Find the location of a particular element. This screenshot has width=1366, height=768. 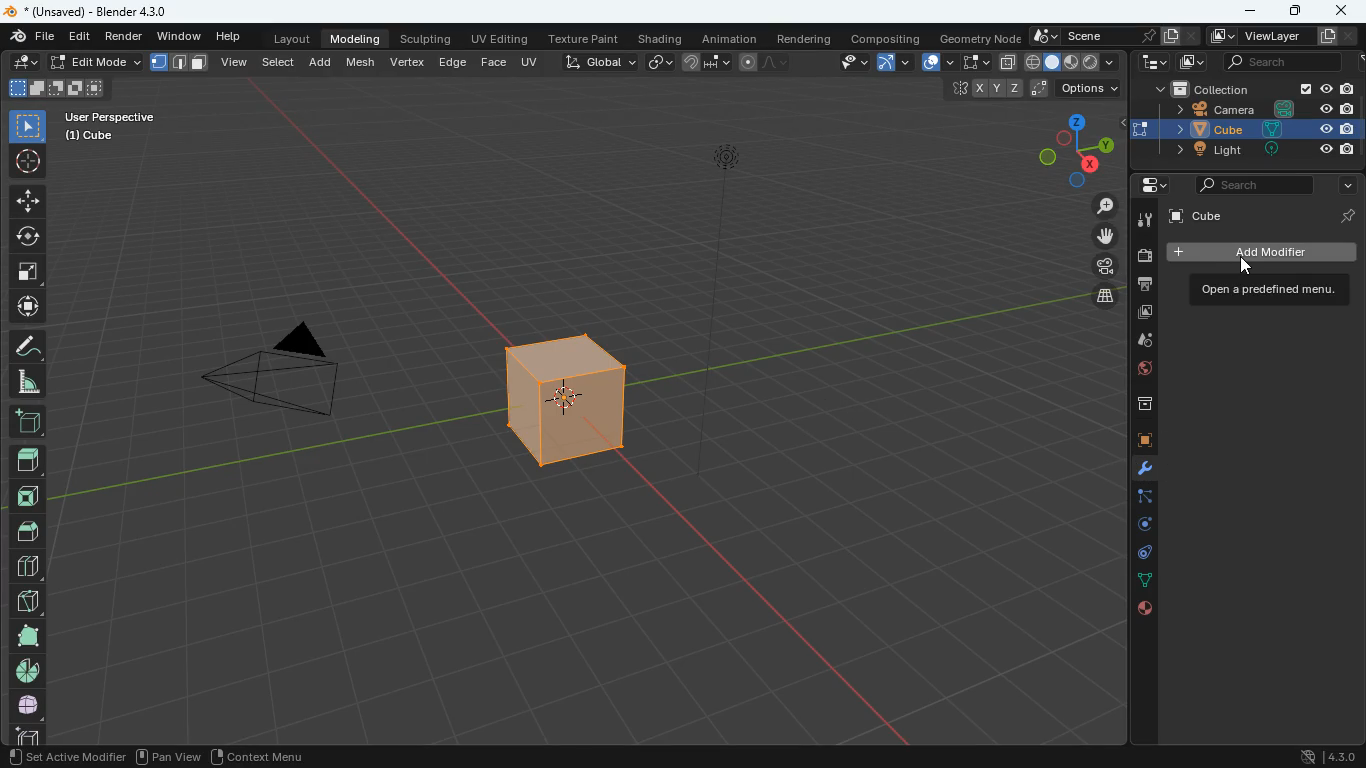

cube is located at coordinates (560, 406).